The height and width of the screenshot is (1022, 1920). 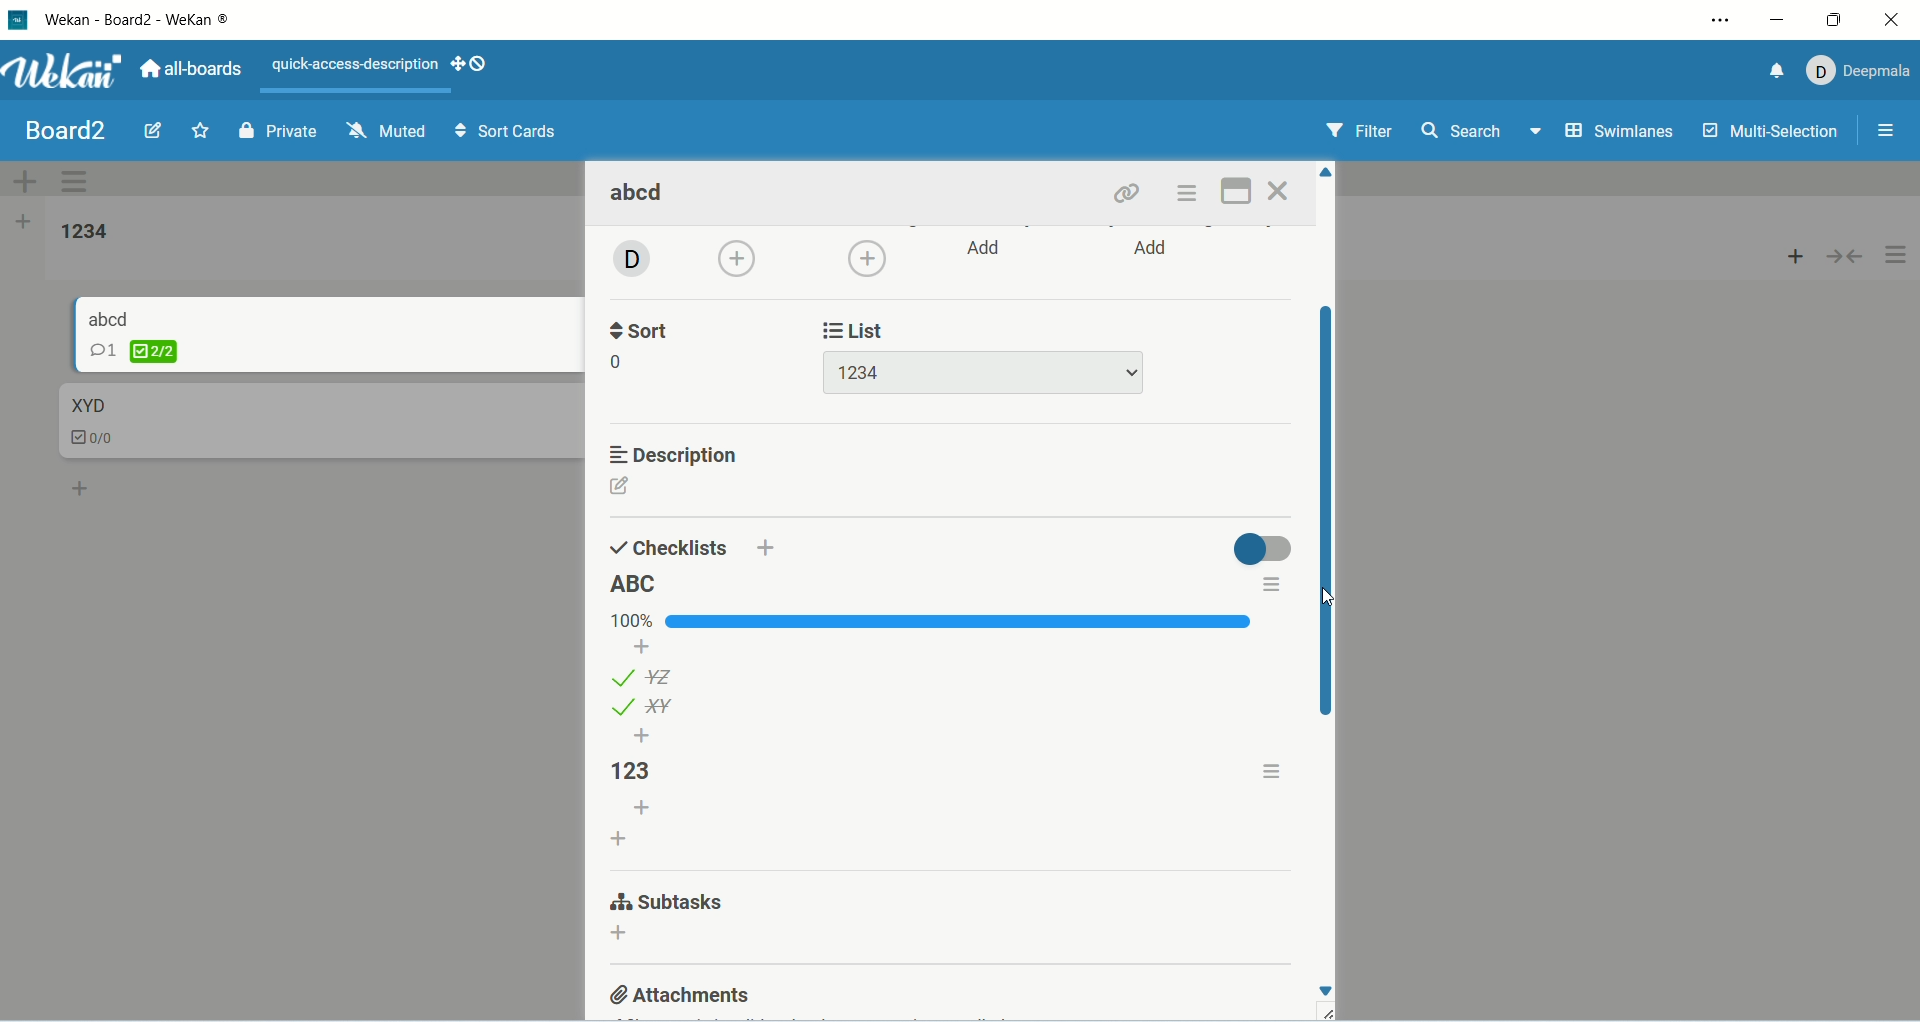 I want to click on vertical scroll bar, so click(x=1325, y=513).